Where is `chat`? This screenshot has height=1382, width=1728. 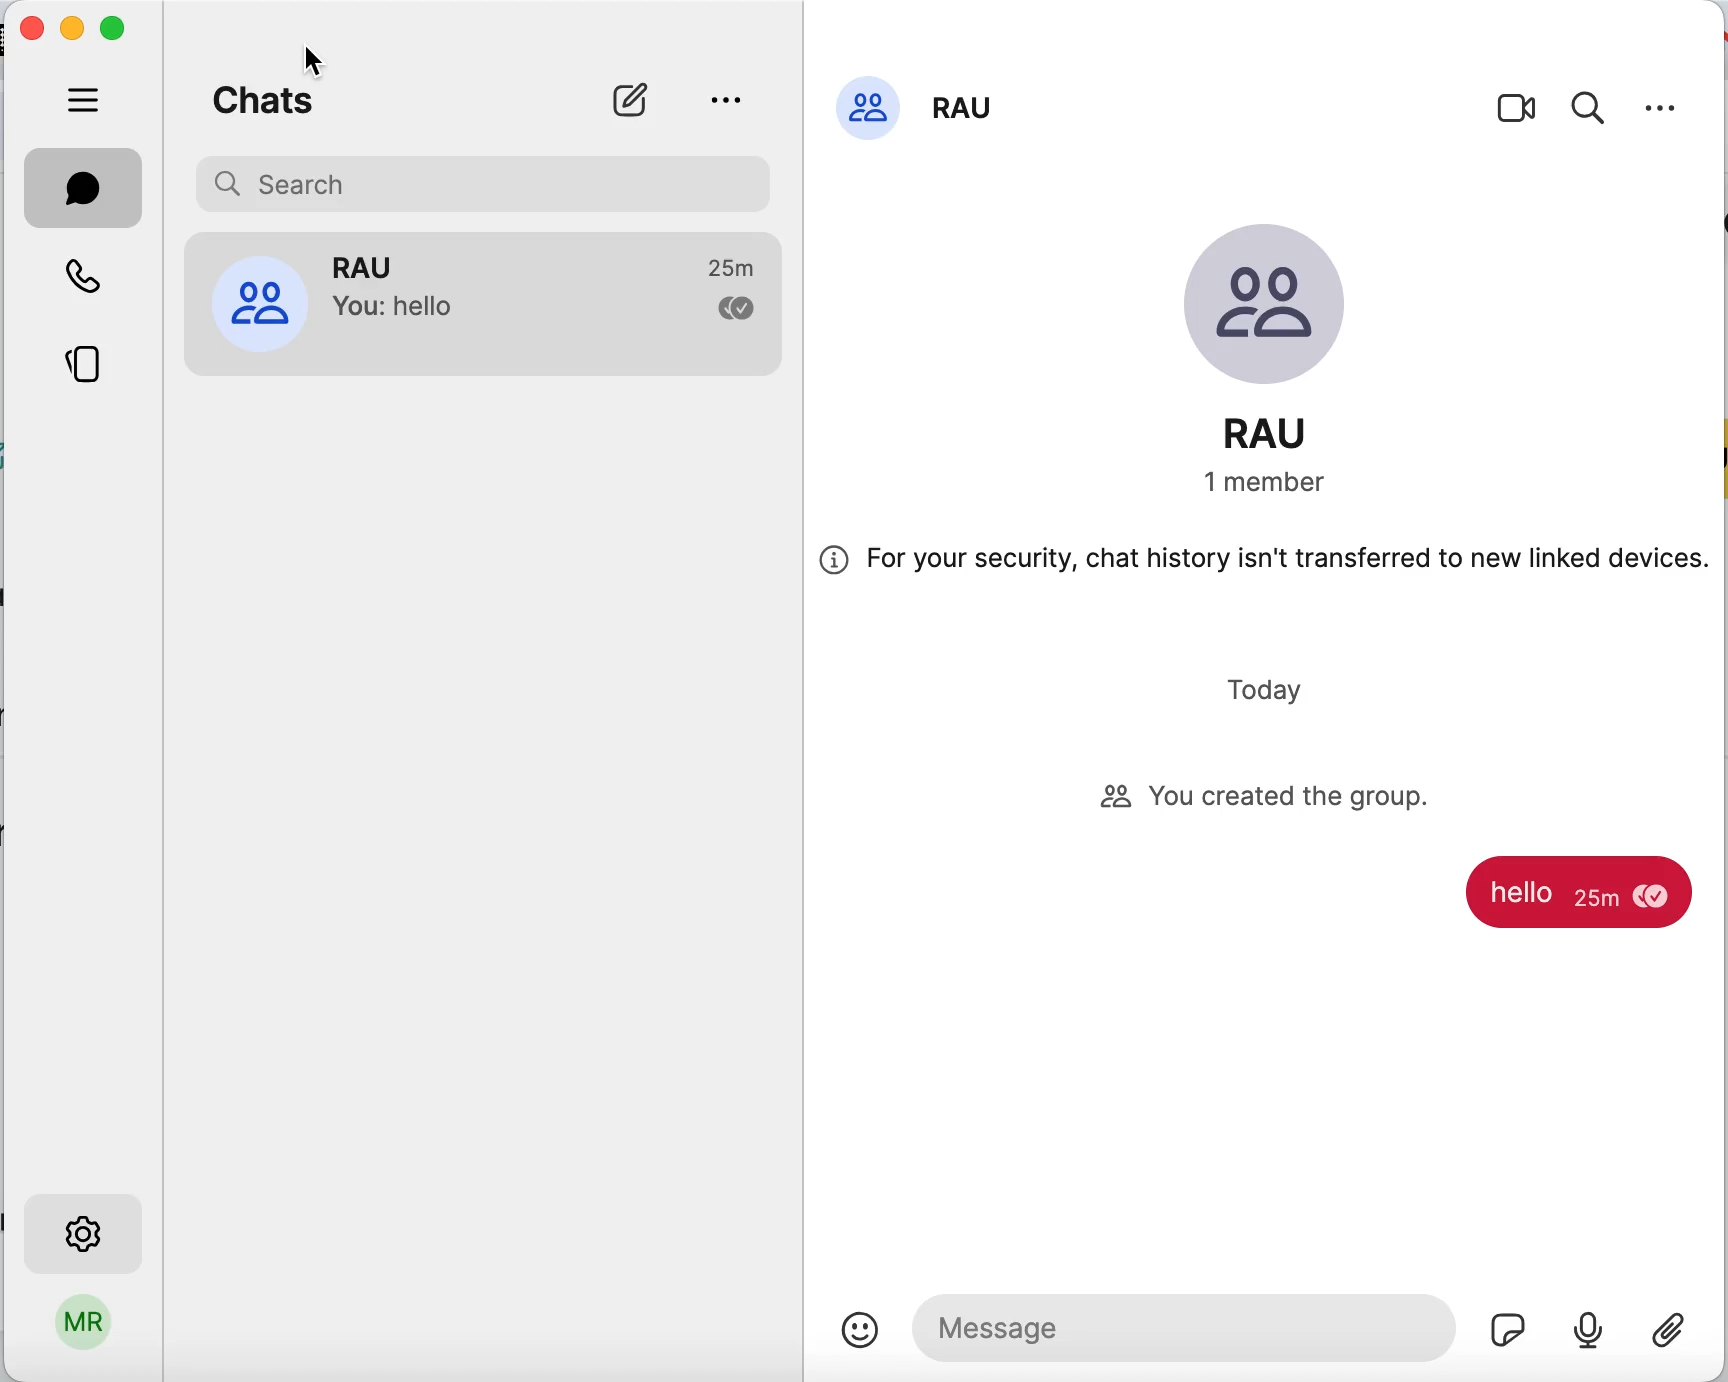
chat is located at coordinates (84, 188).